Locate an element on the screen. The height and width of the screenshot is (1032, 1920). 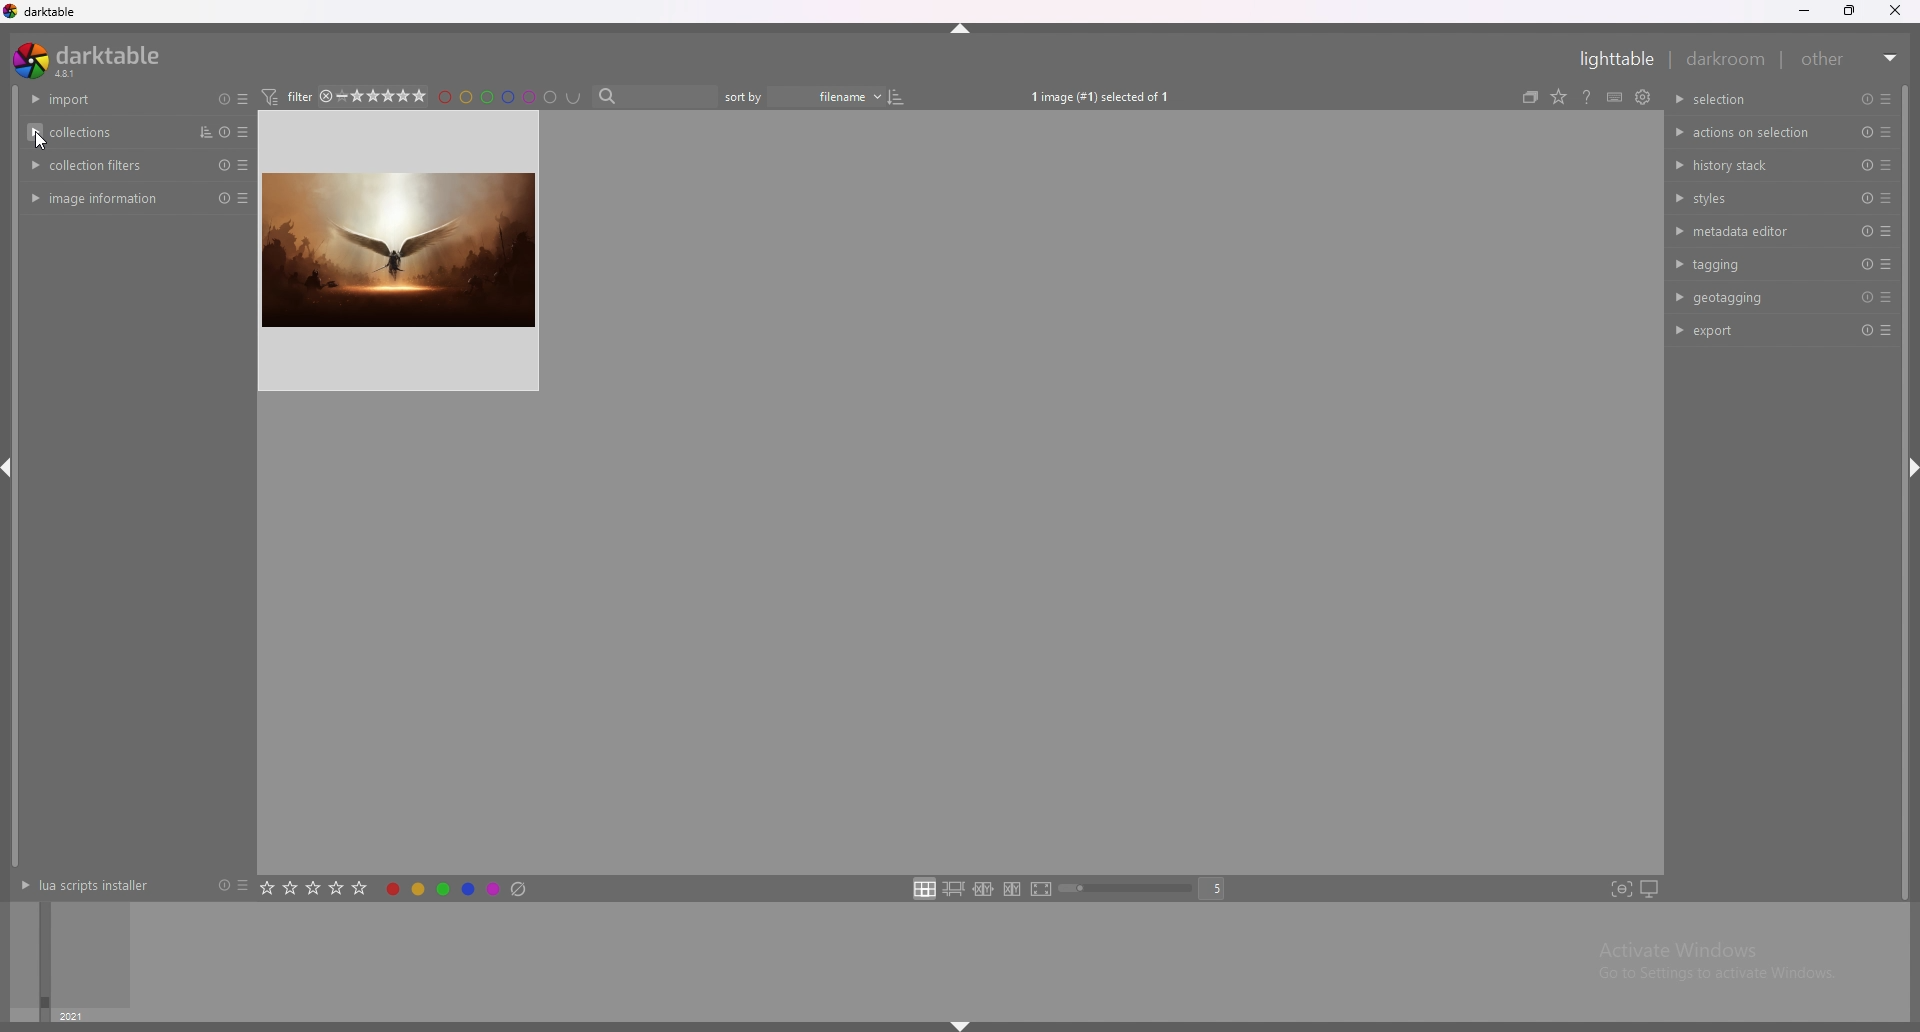
presets is located at coordinates (1886, 298).